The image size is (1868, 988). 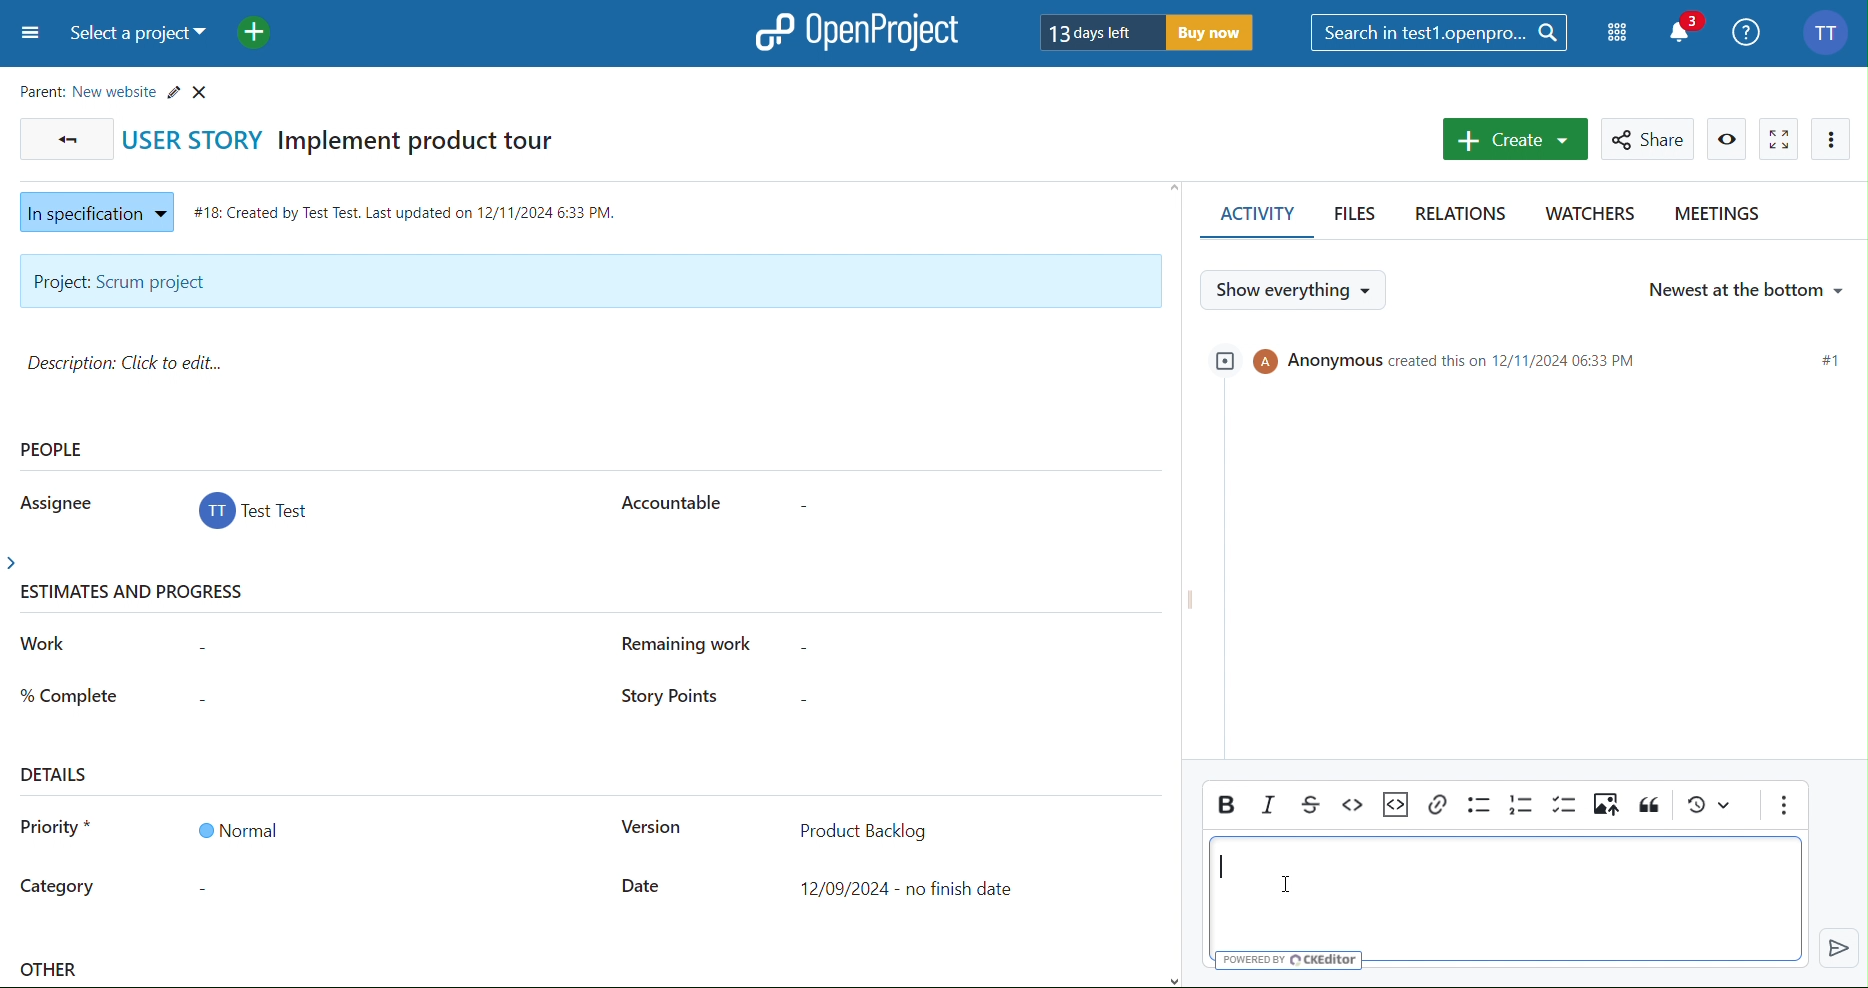 I want to click on Relations, so click(x=1465, y=215).